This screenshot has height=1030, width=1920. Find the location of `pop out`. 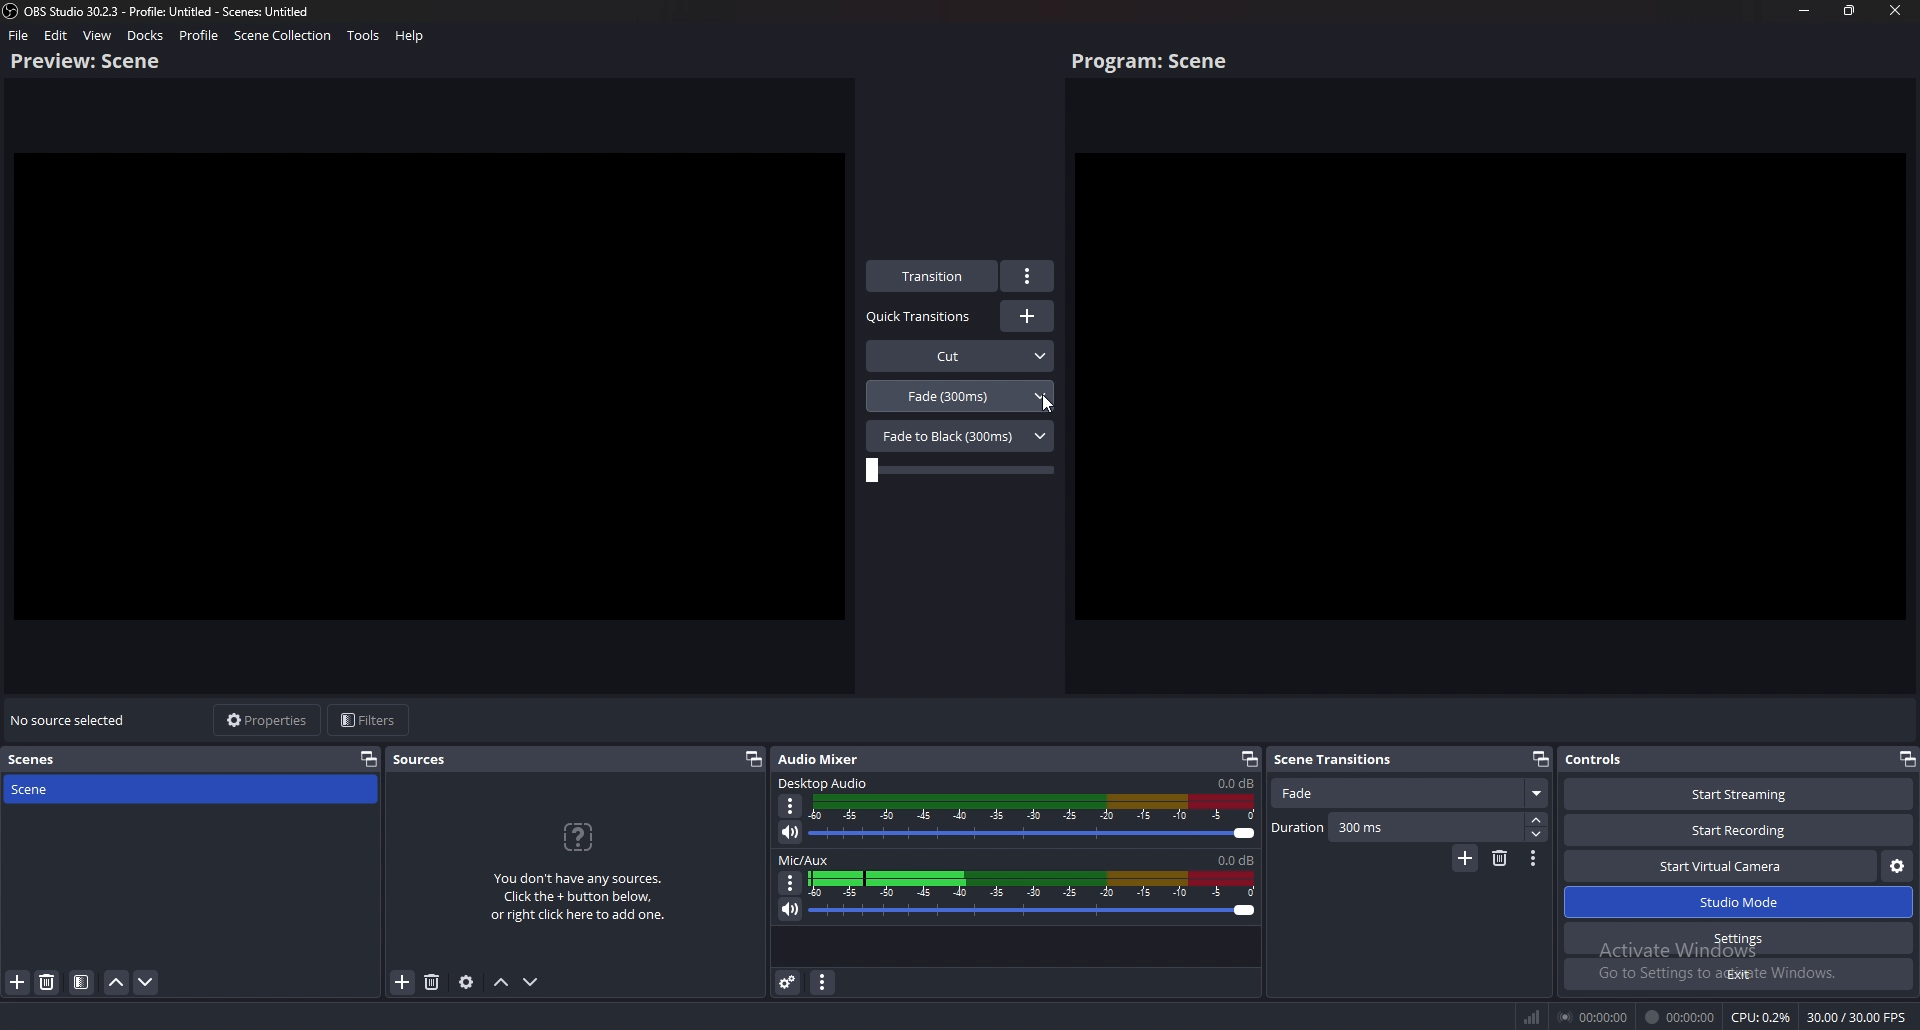

pop out is located at coordinates (369, 758).